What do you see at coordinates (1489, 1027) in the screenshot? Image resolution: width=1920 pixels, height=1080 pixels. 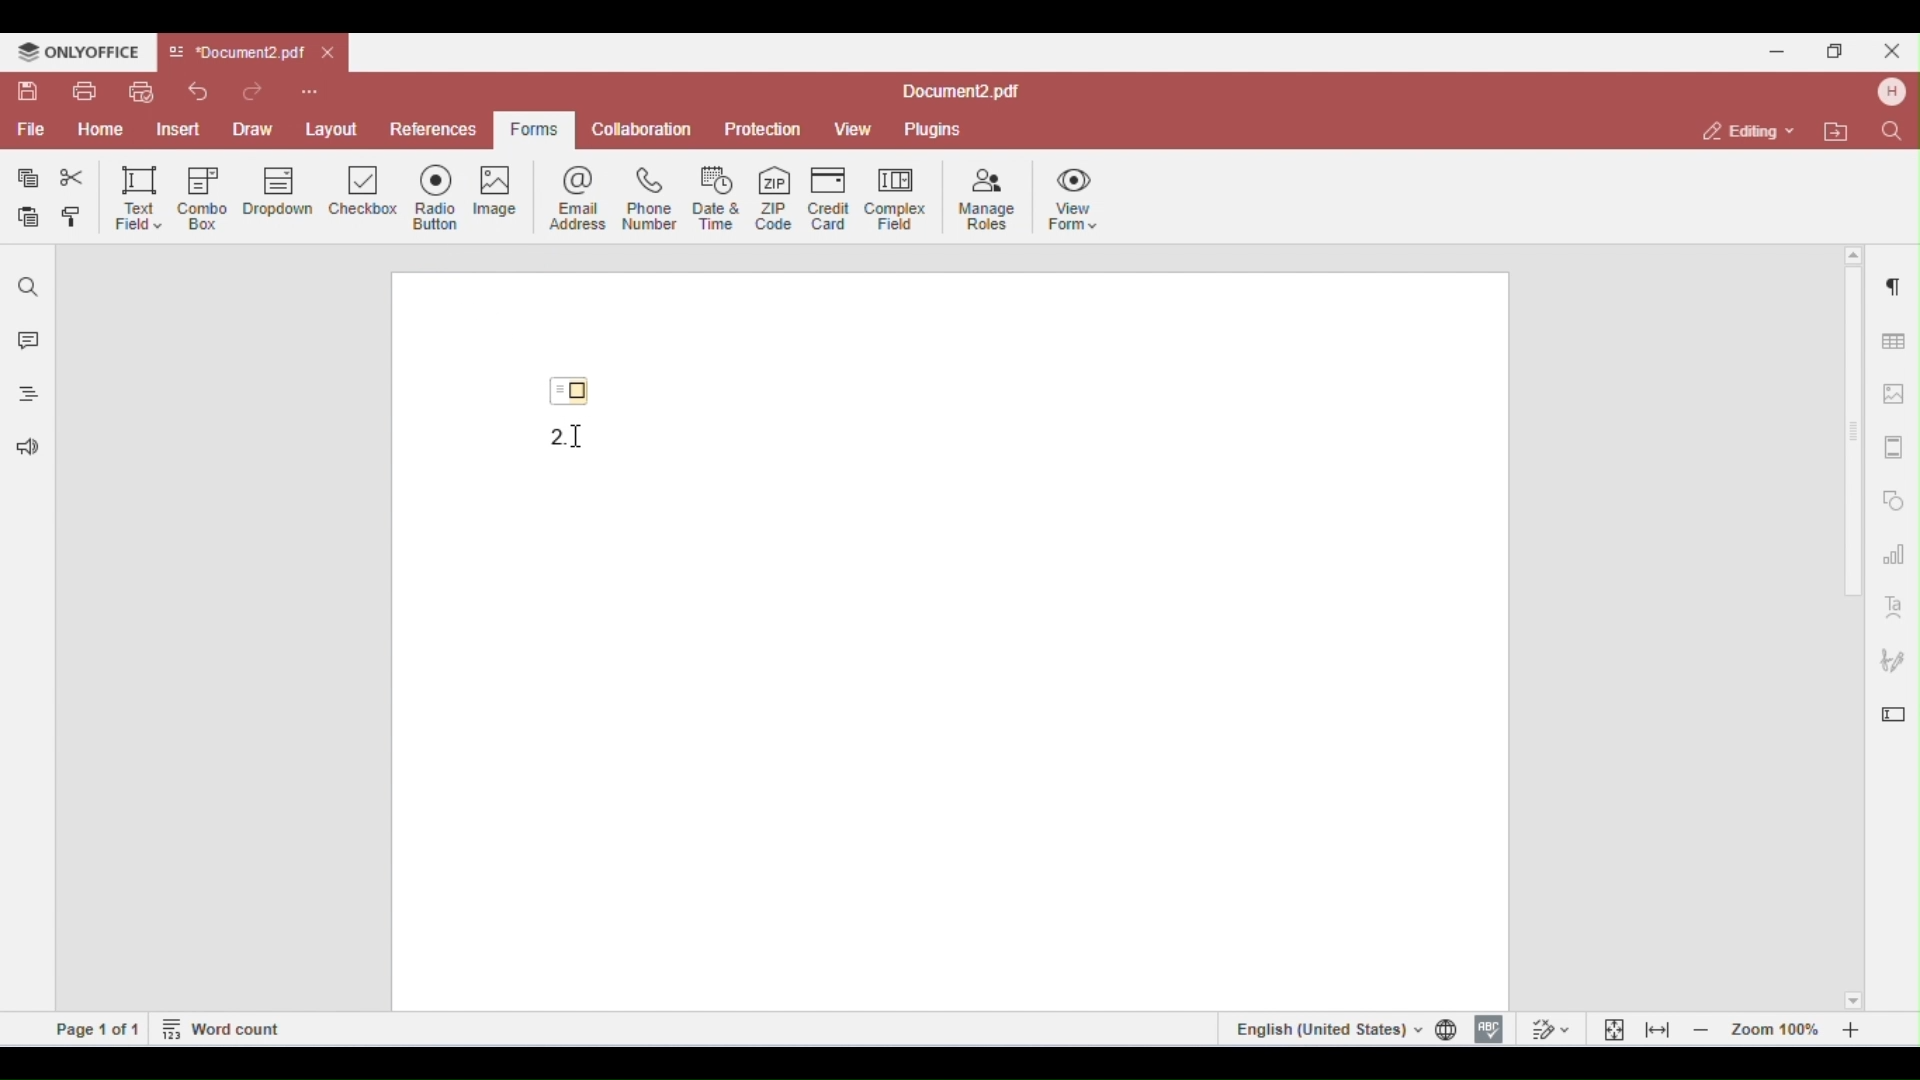 I see `spelling` at bounding box center [1489, 1027].